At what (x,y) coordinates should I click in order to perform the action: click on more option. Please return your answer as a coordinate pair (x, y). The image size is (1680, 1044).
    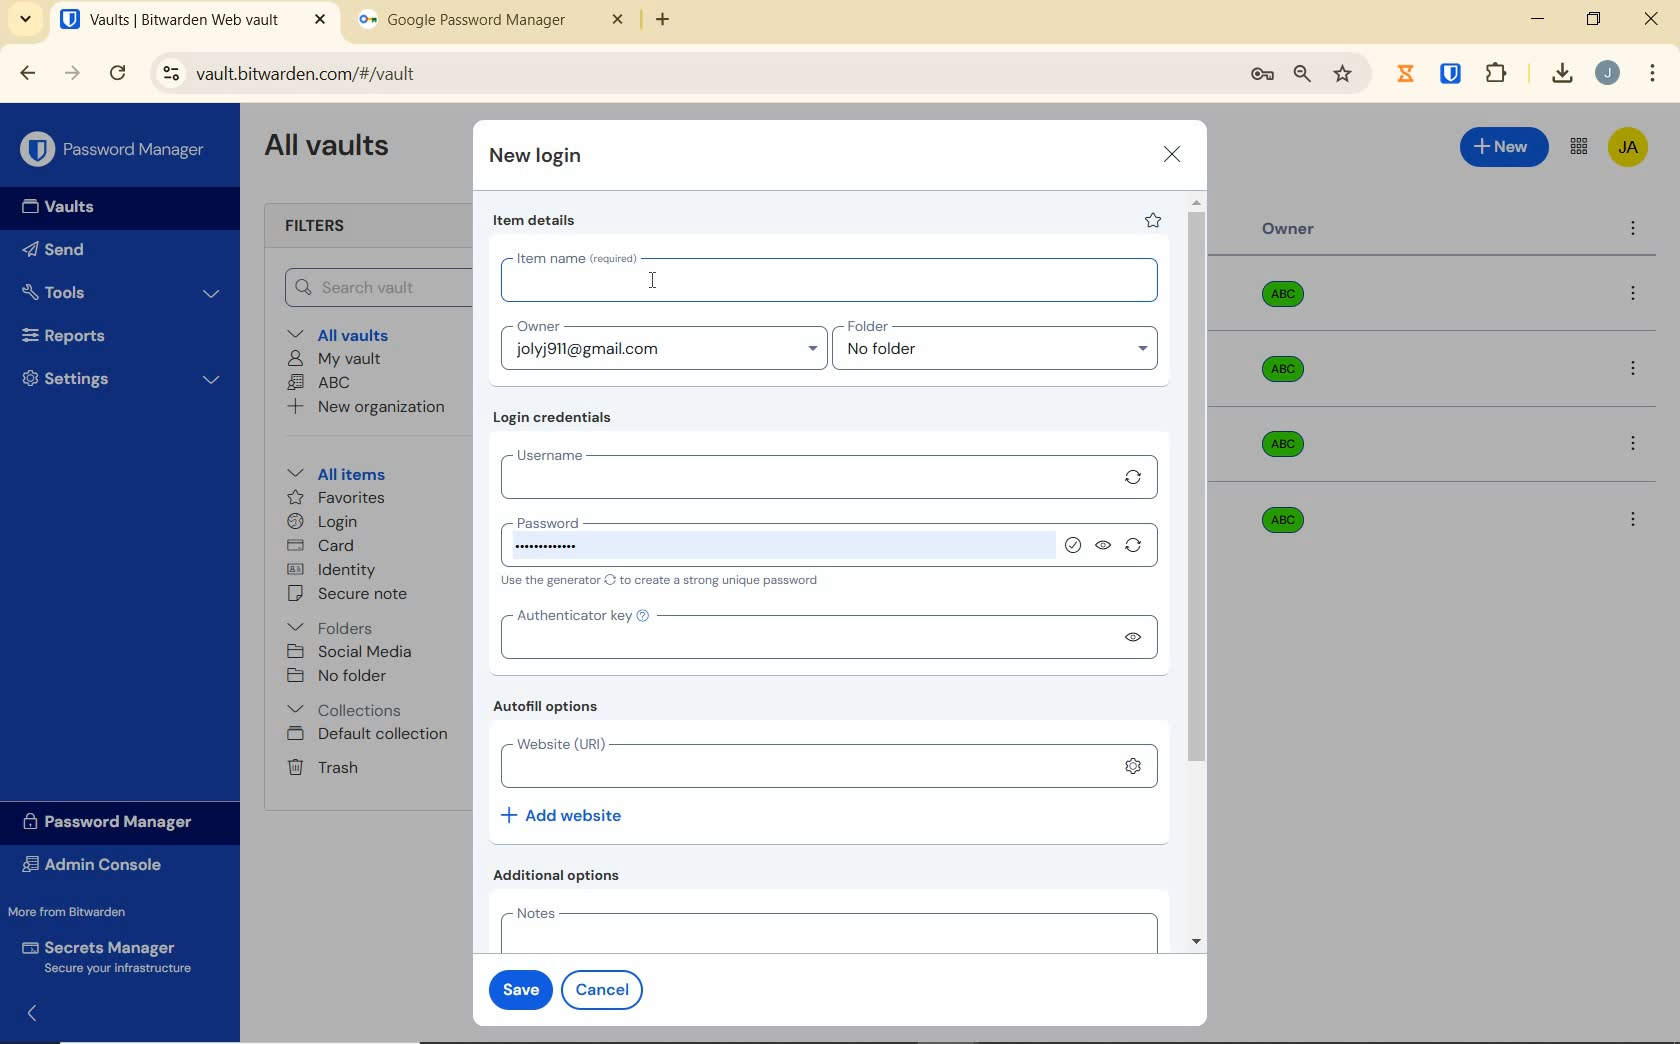
    Looking at the image, I should click on (1634, 230).